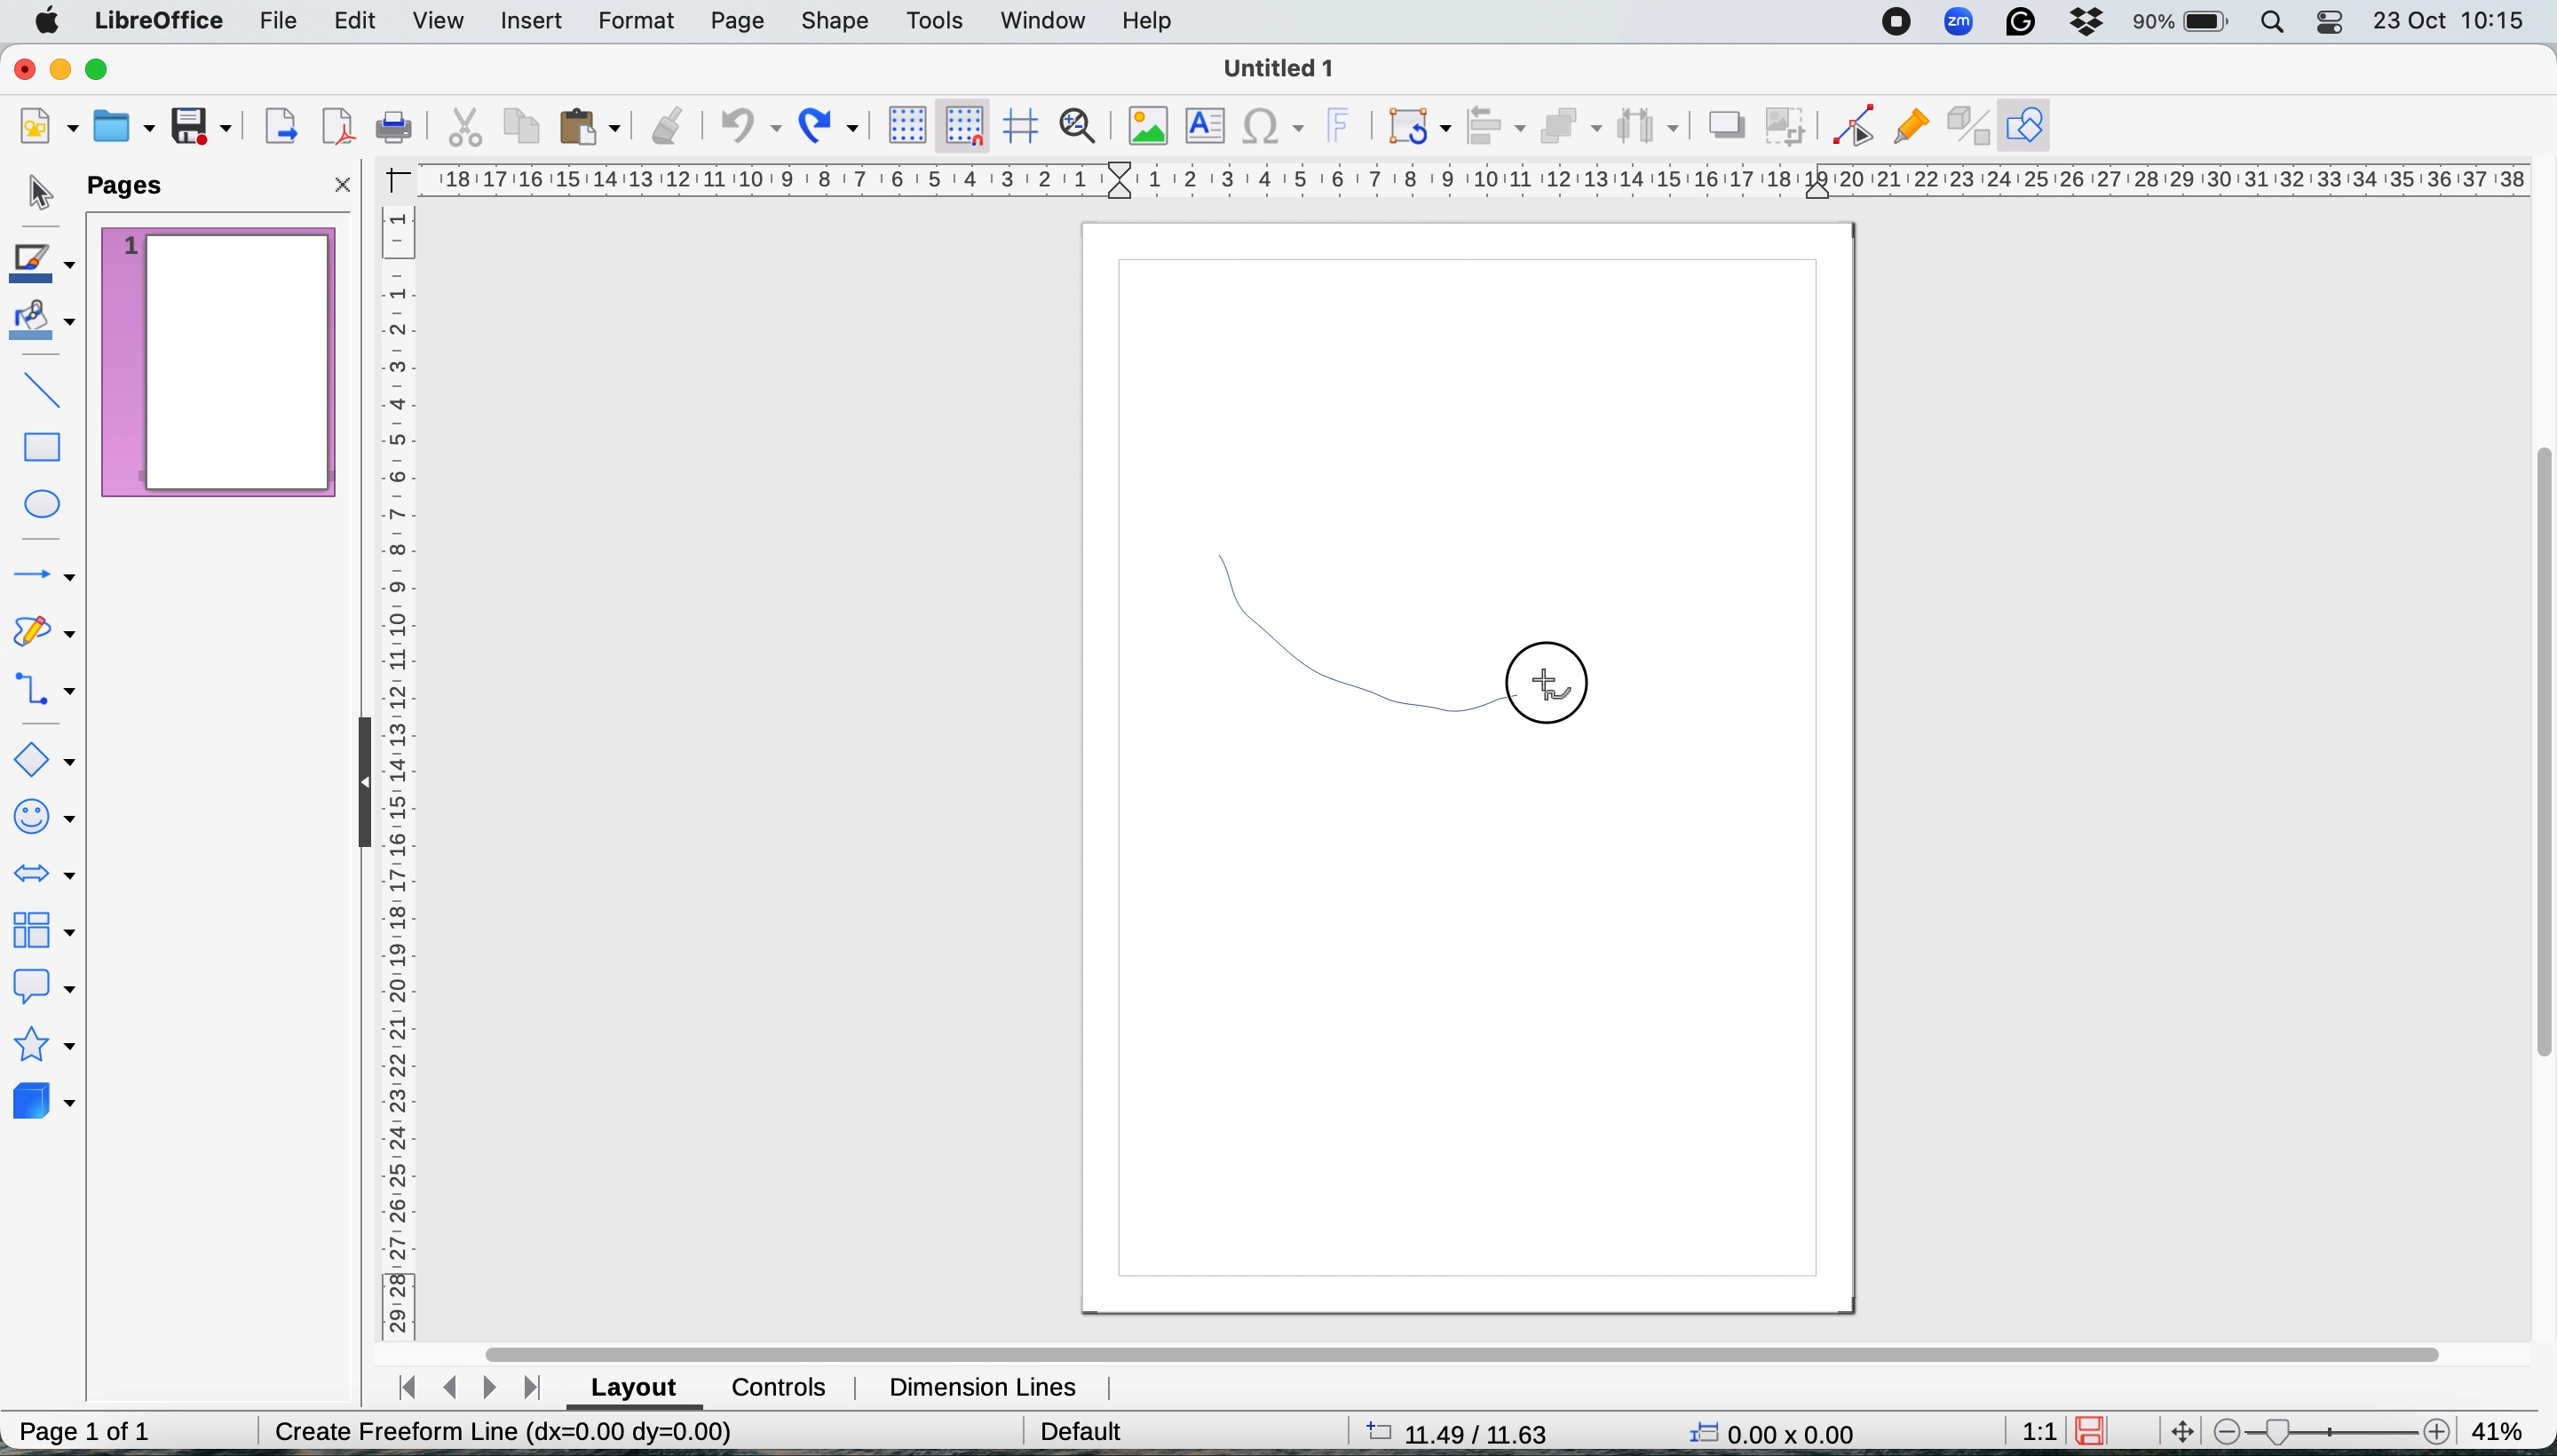 This screenshot has height=1456, width=2557. I want to click on transformations, so click(1418, 128).